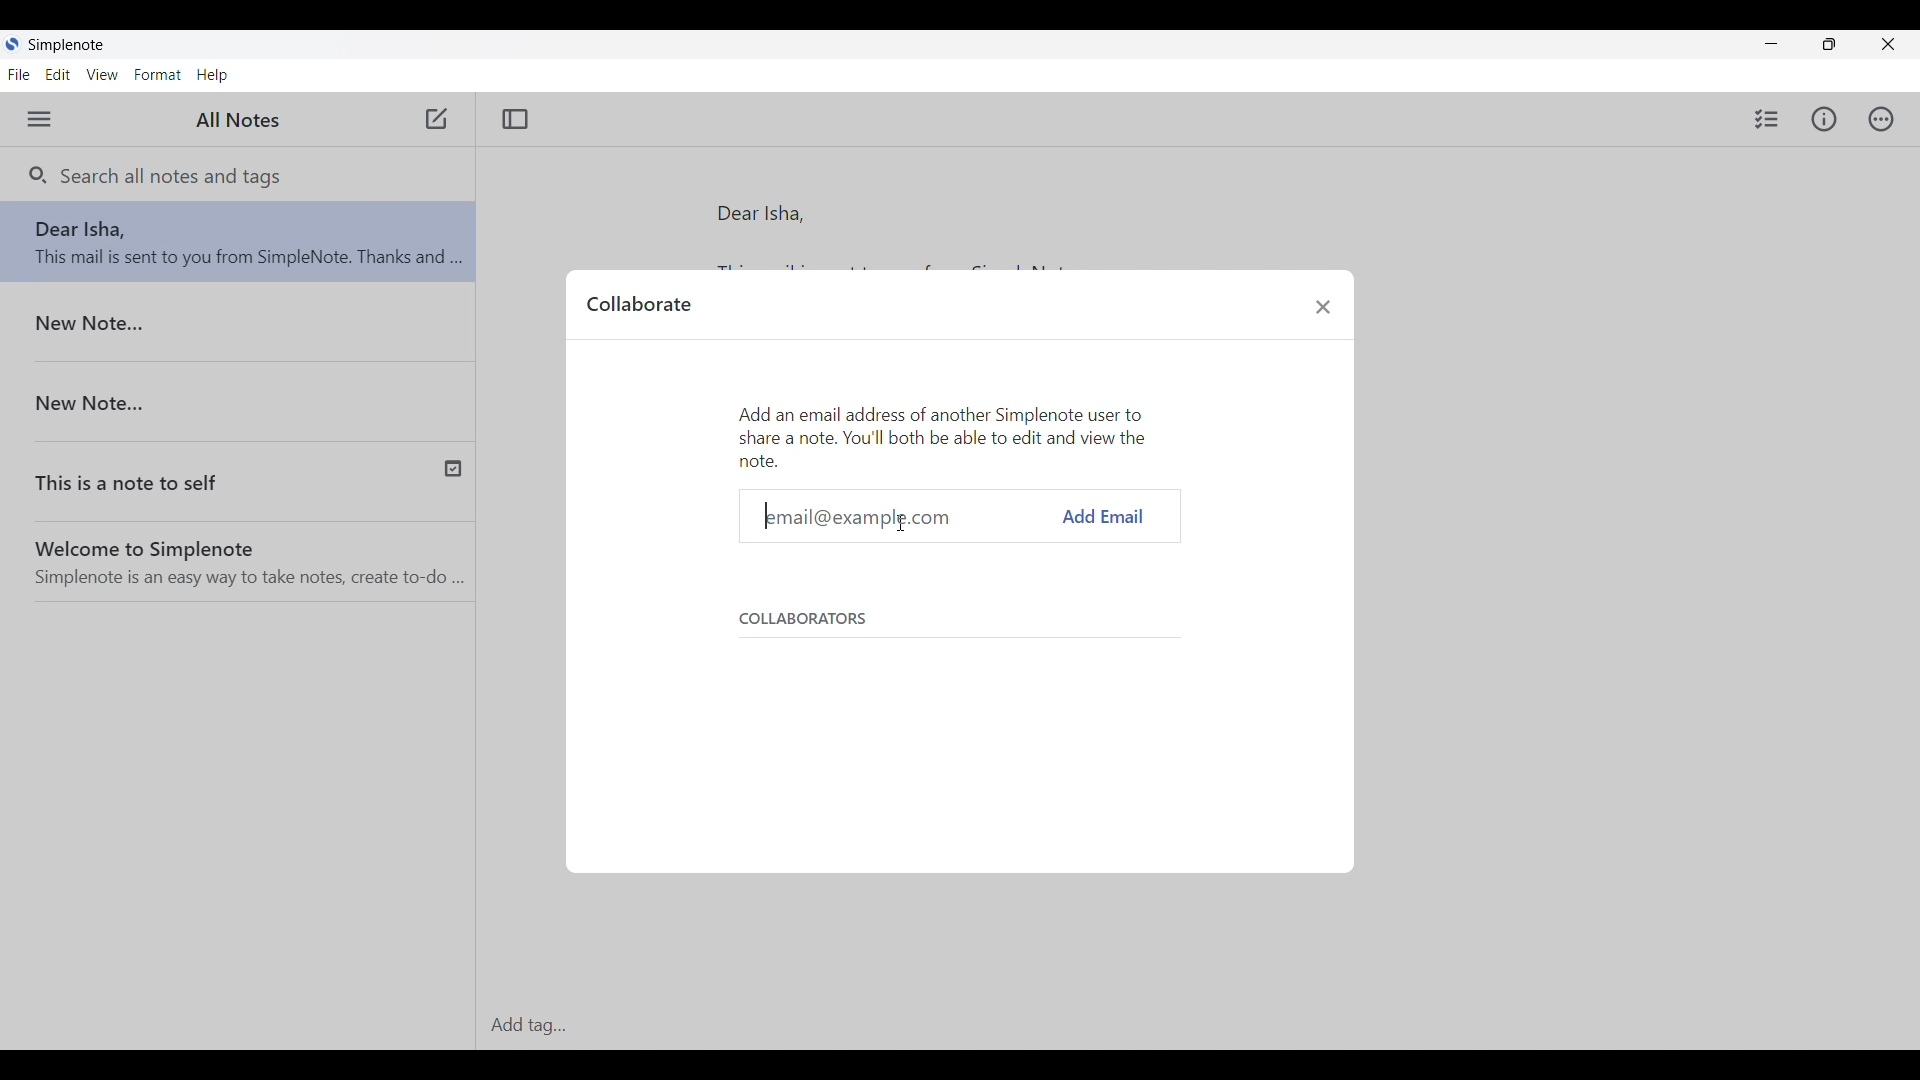 This screenshot has height=1080, width=1920. Describe the element at coordinates (515, 119) in the screenshot. I see `Toggle focus mode` at that location.